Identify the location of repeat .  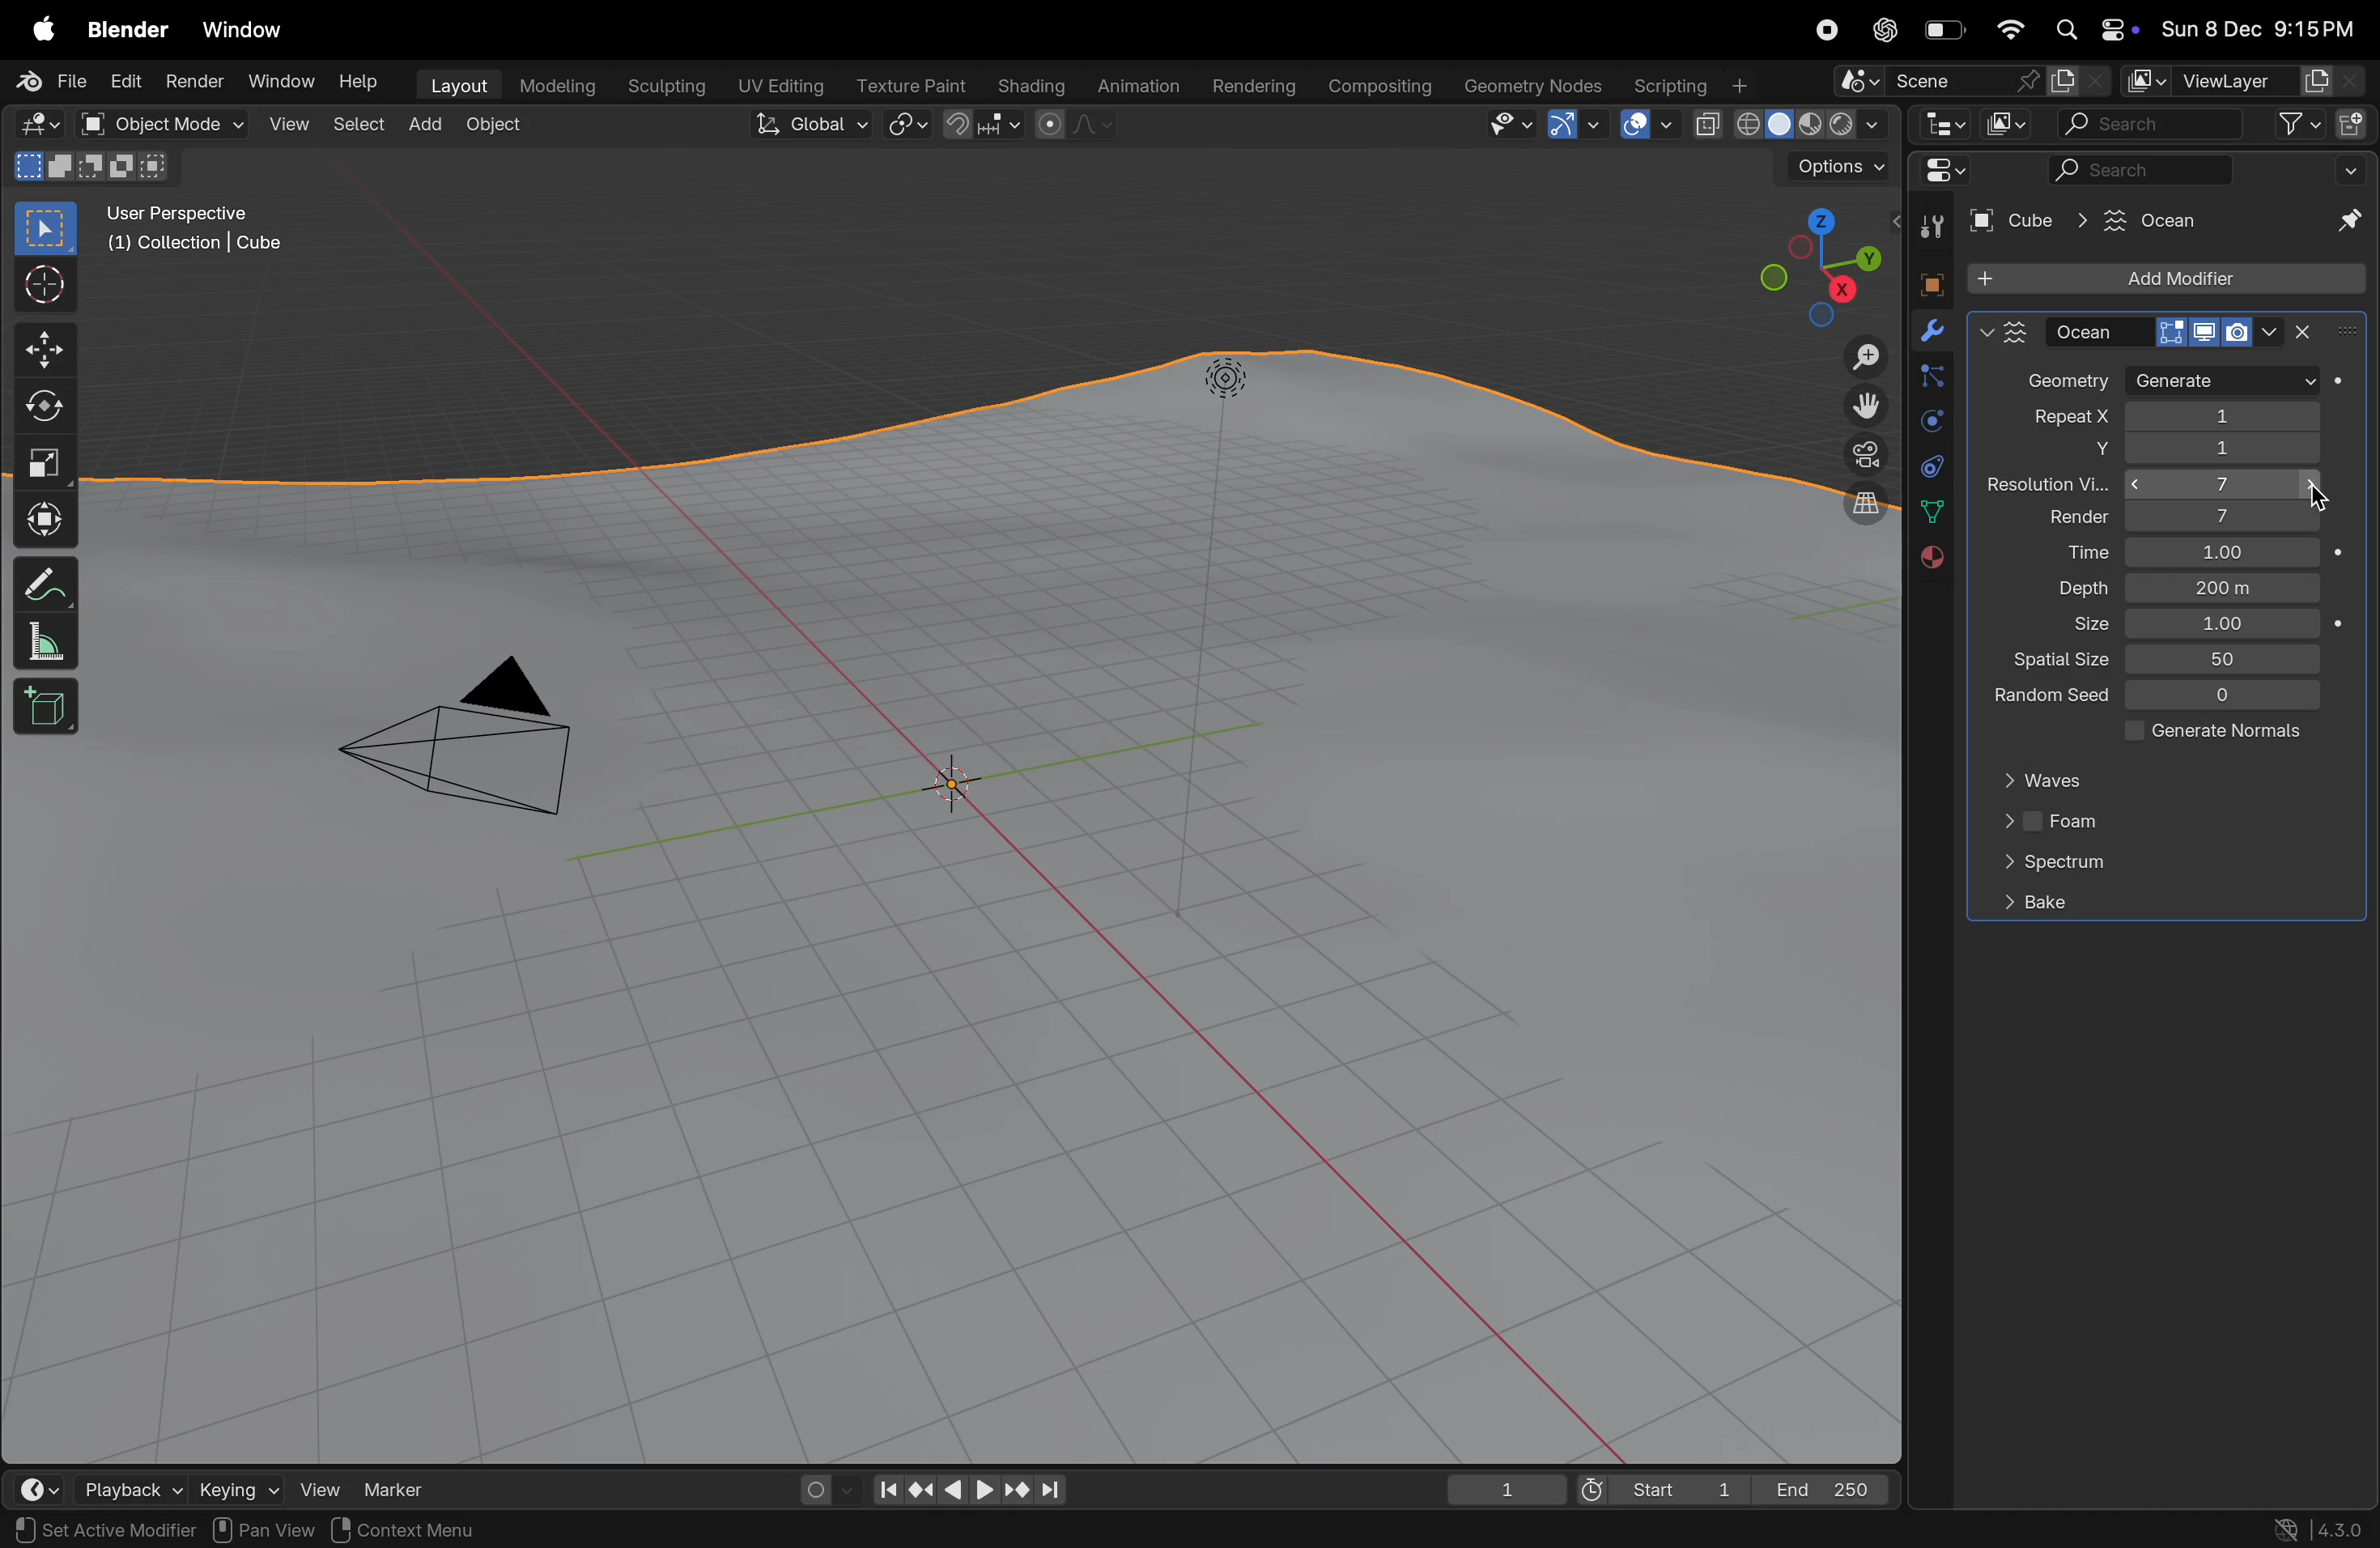
(2056, 419).